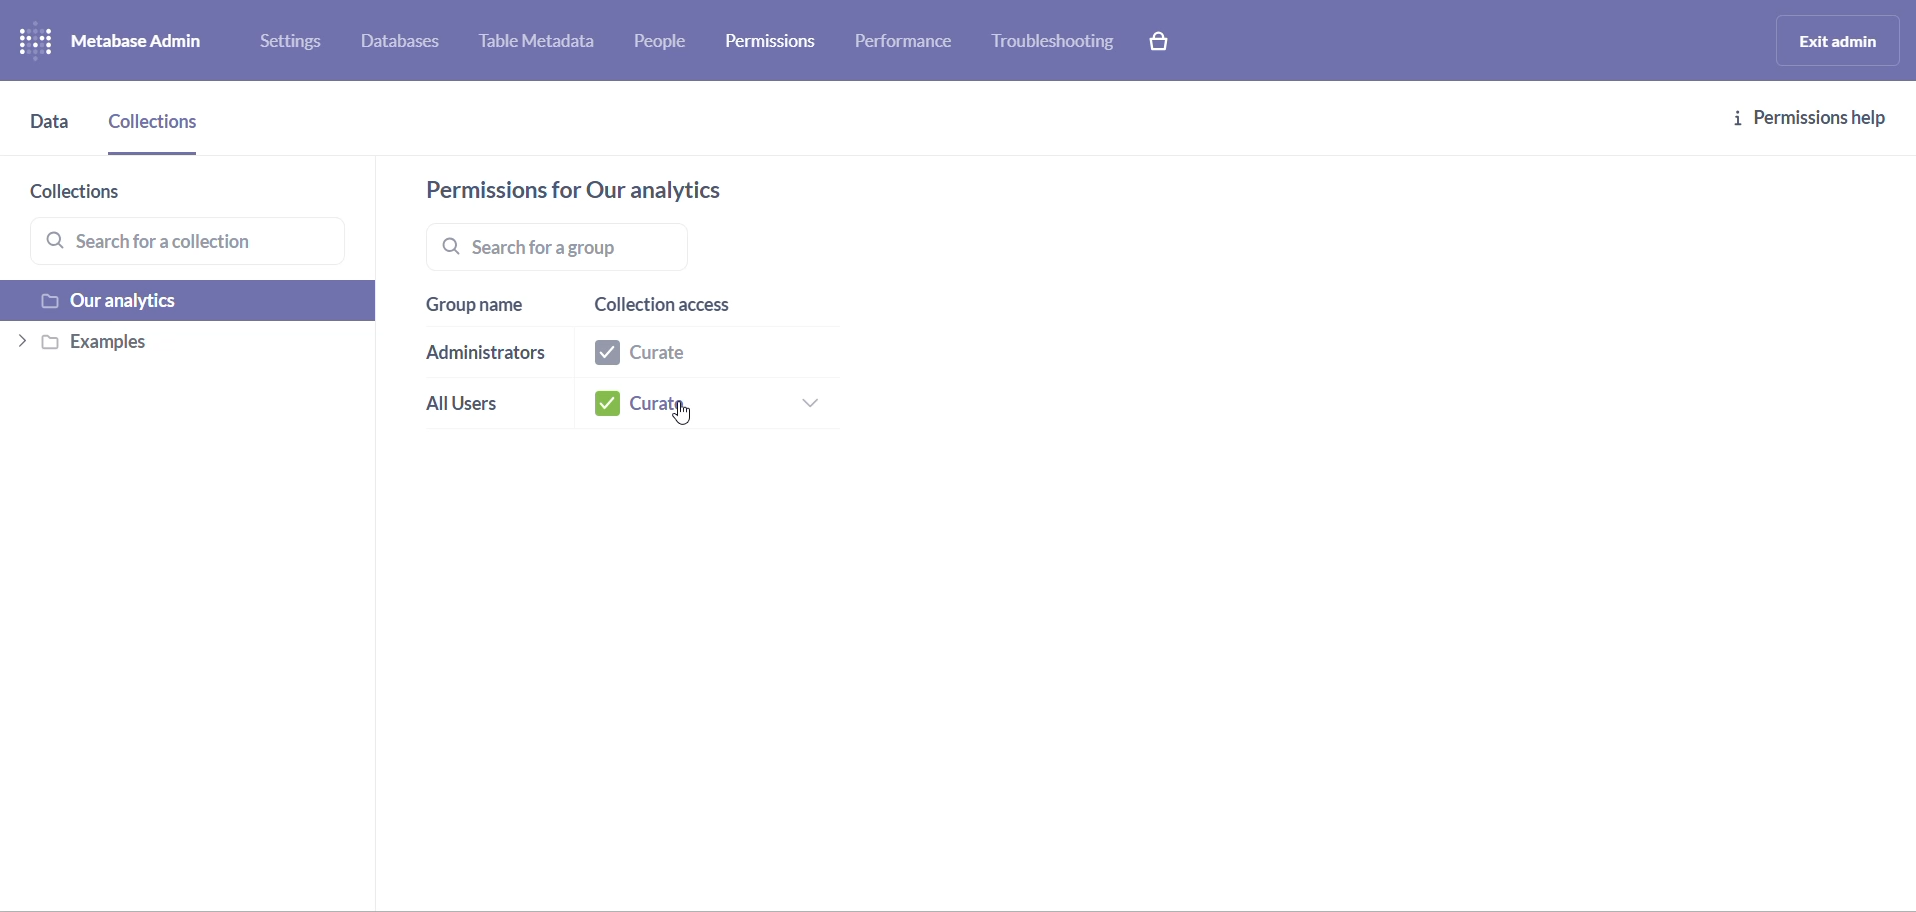 This screenshot has width=1916, height=912. I want to click on settings, so click(298, 45).